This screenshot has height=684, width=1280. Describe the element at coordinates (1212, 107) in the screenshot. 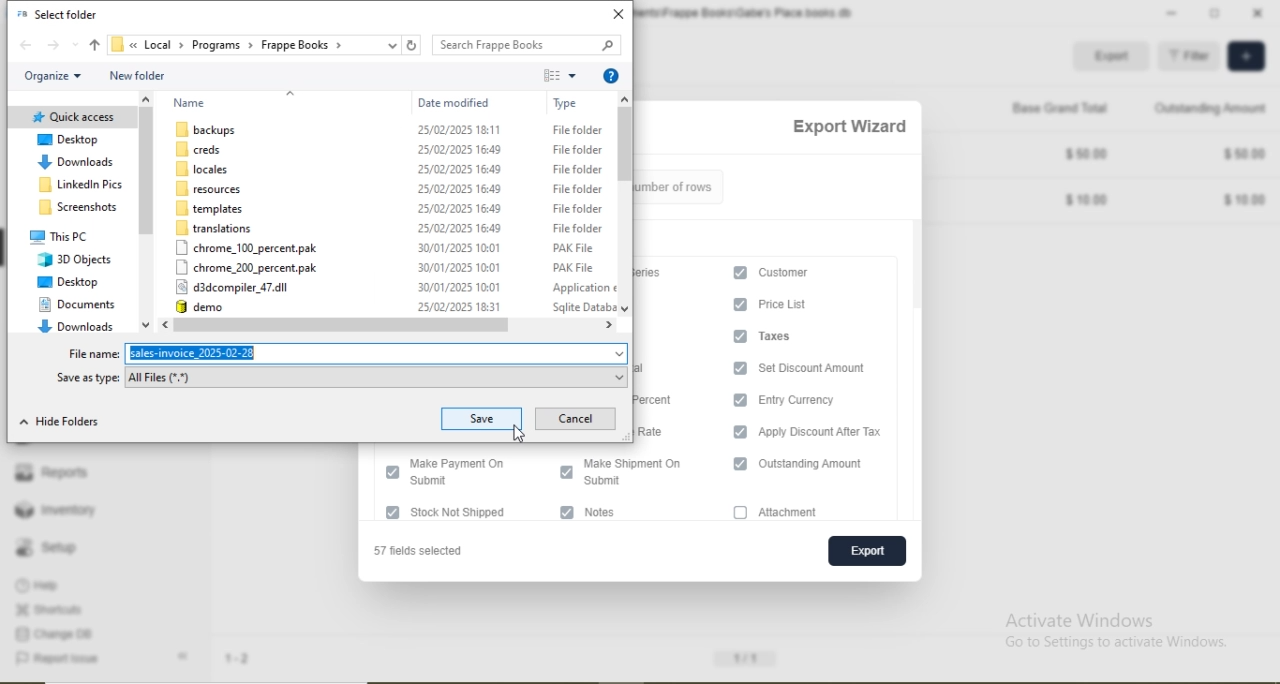

I see `‘Outstanding Amount` at that location.